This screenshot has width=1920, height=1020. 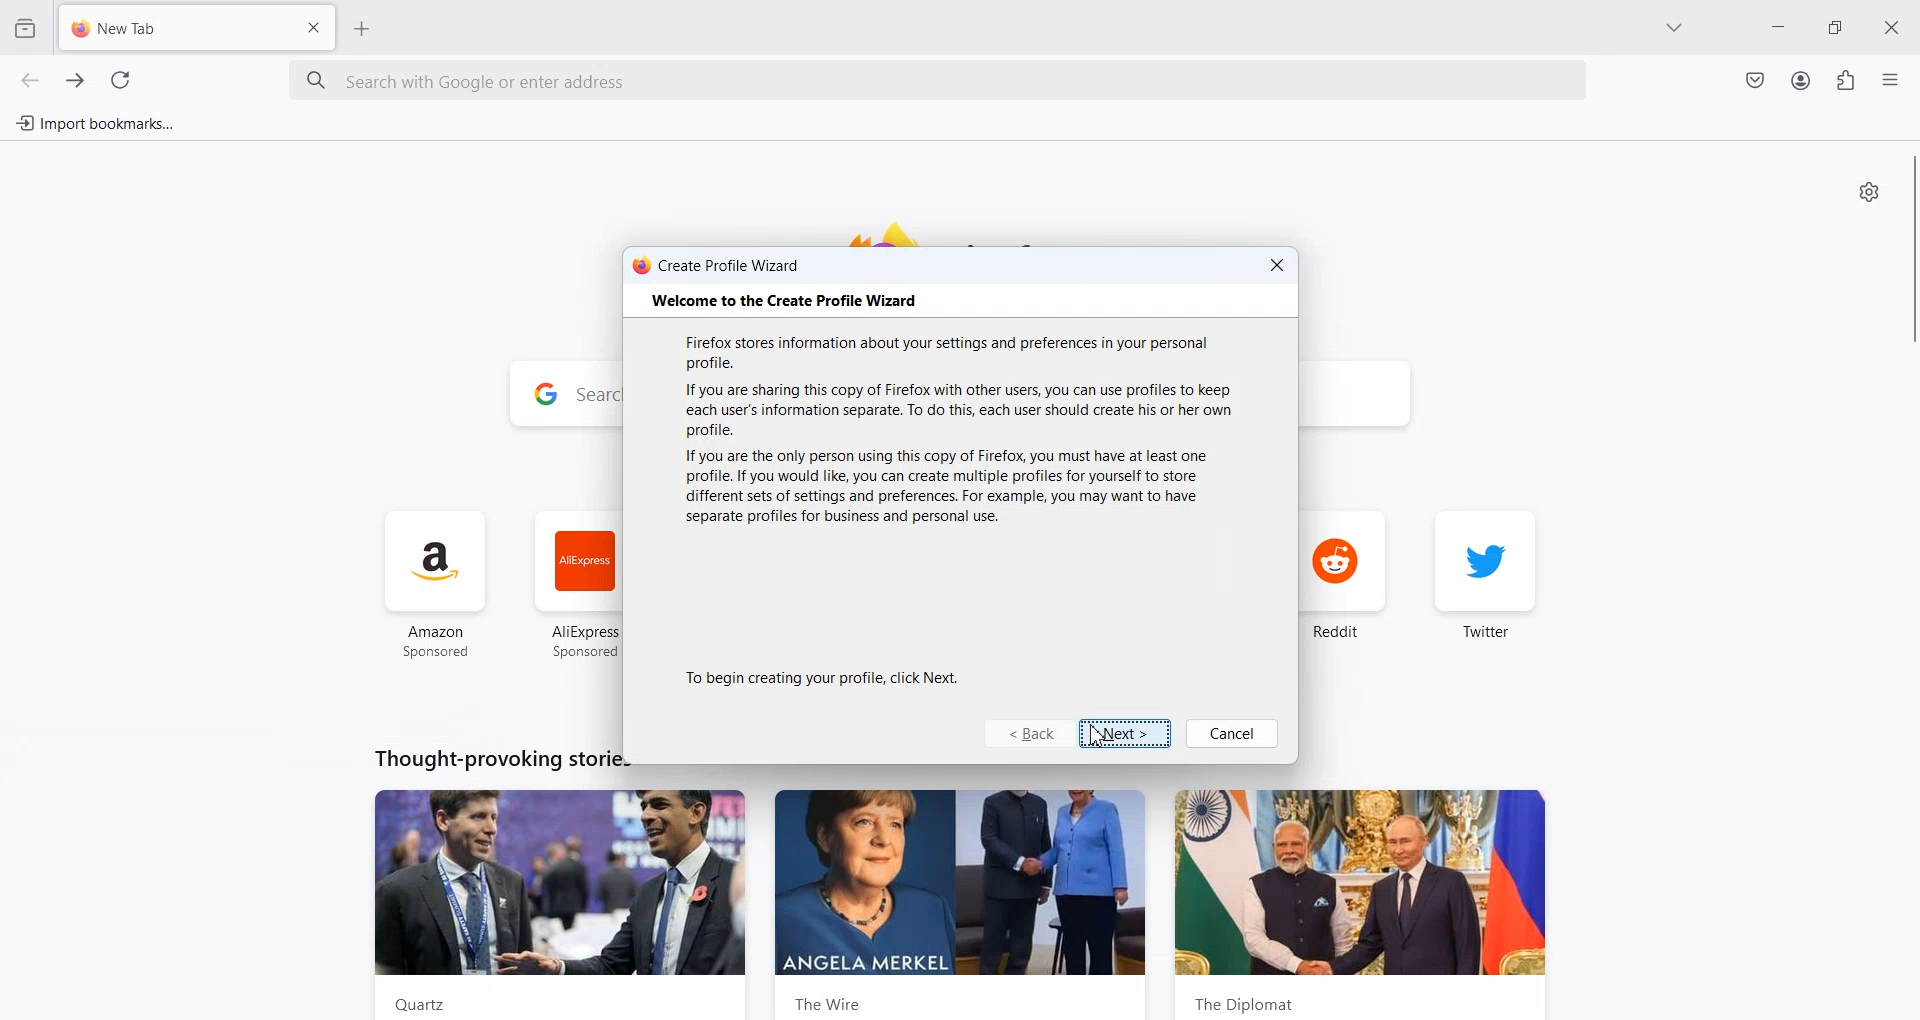 I want to click on Cursor, so click(x=1100, y=734).